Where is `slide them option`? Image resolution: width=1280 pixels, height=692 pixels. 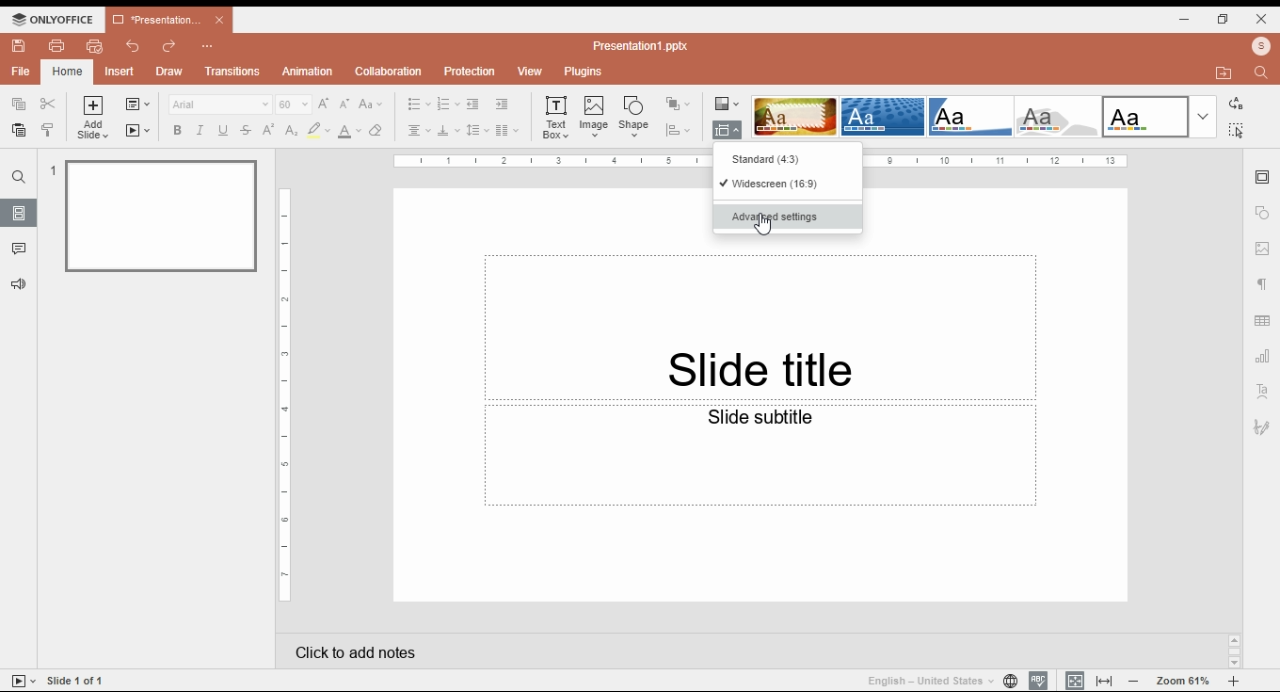 slide them option is located at coordinates (972, 116).